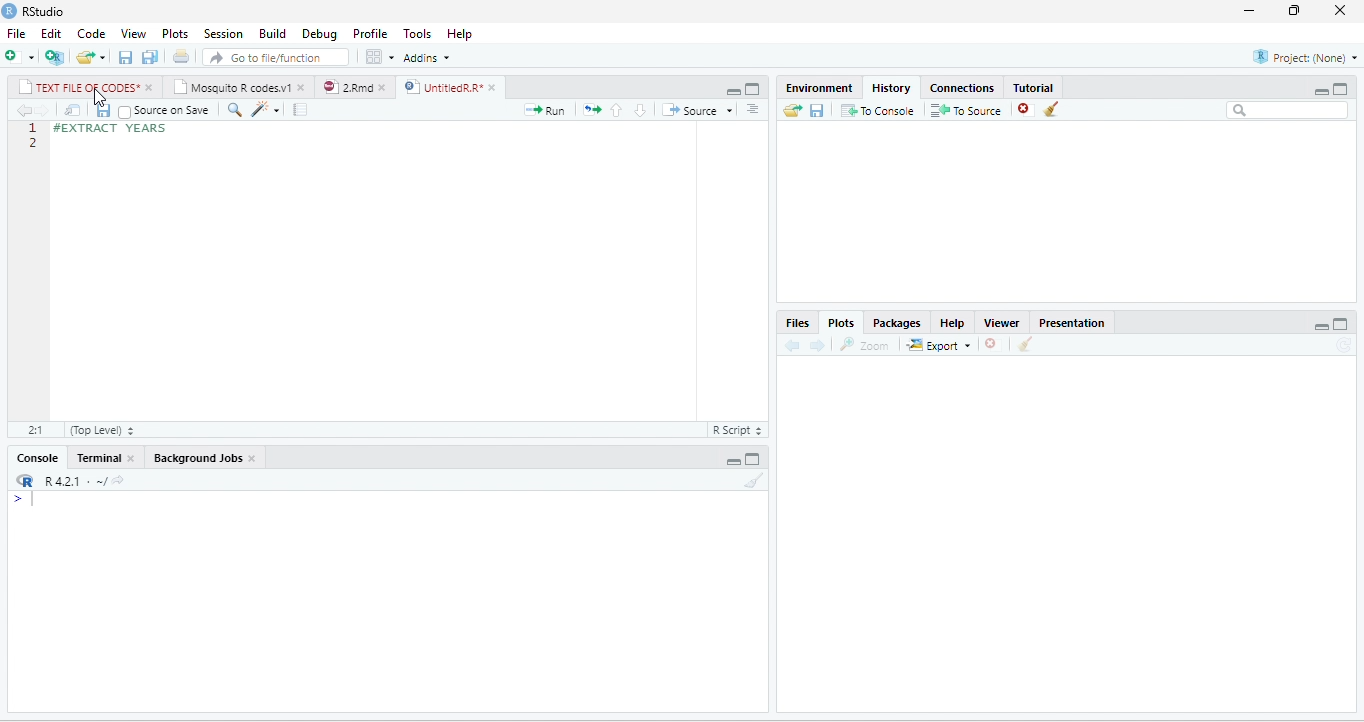 Image resolution: width=1364 pixels, height=722 pixels. What do you see at coordinates (92, 57) in the screenshot?
I see `open file` at bounding box center [92, 57].